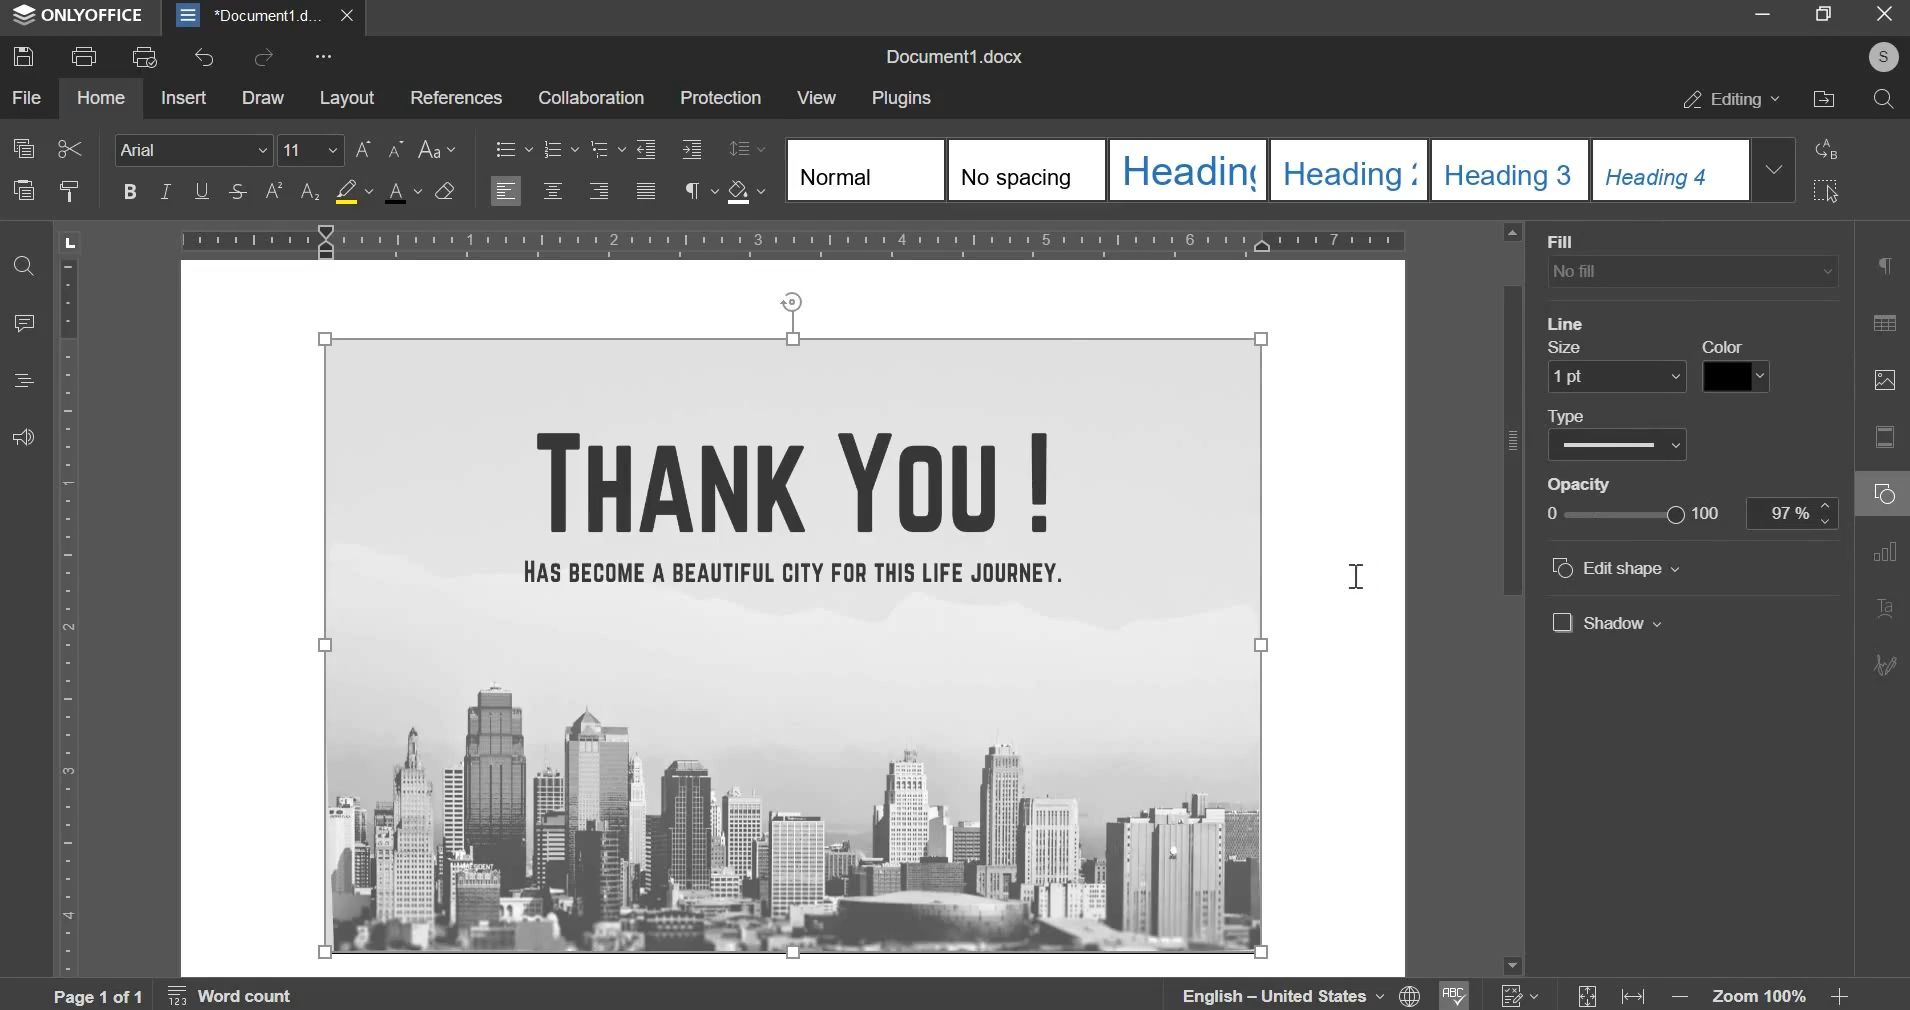 The width and height of the screenshot is (1910, 1010). Describe the element at coordinates (559, 149) in the screenshot. I see `numbering` at that location.